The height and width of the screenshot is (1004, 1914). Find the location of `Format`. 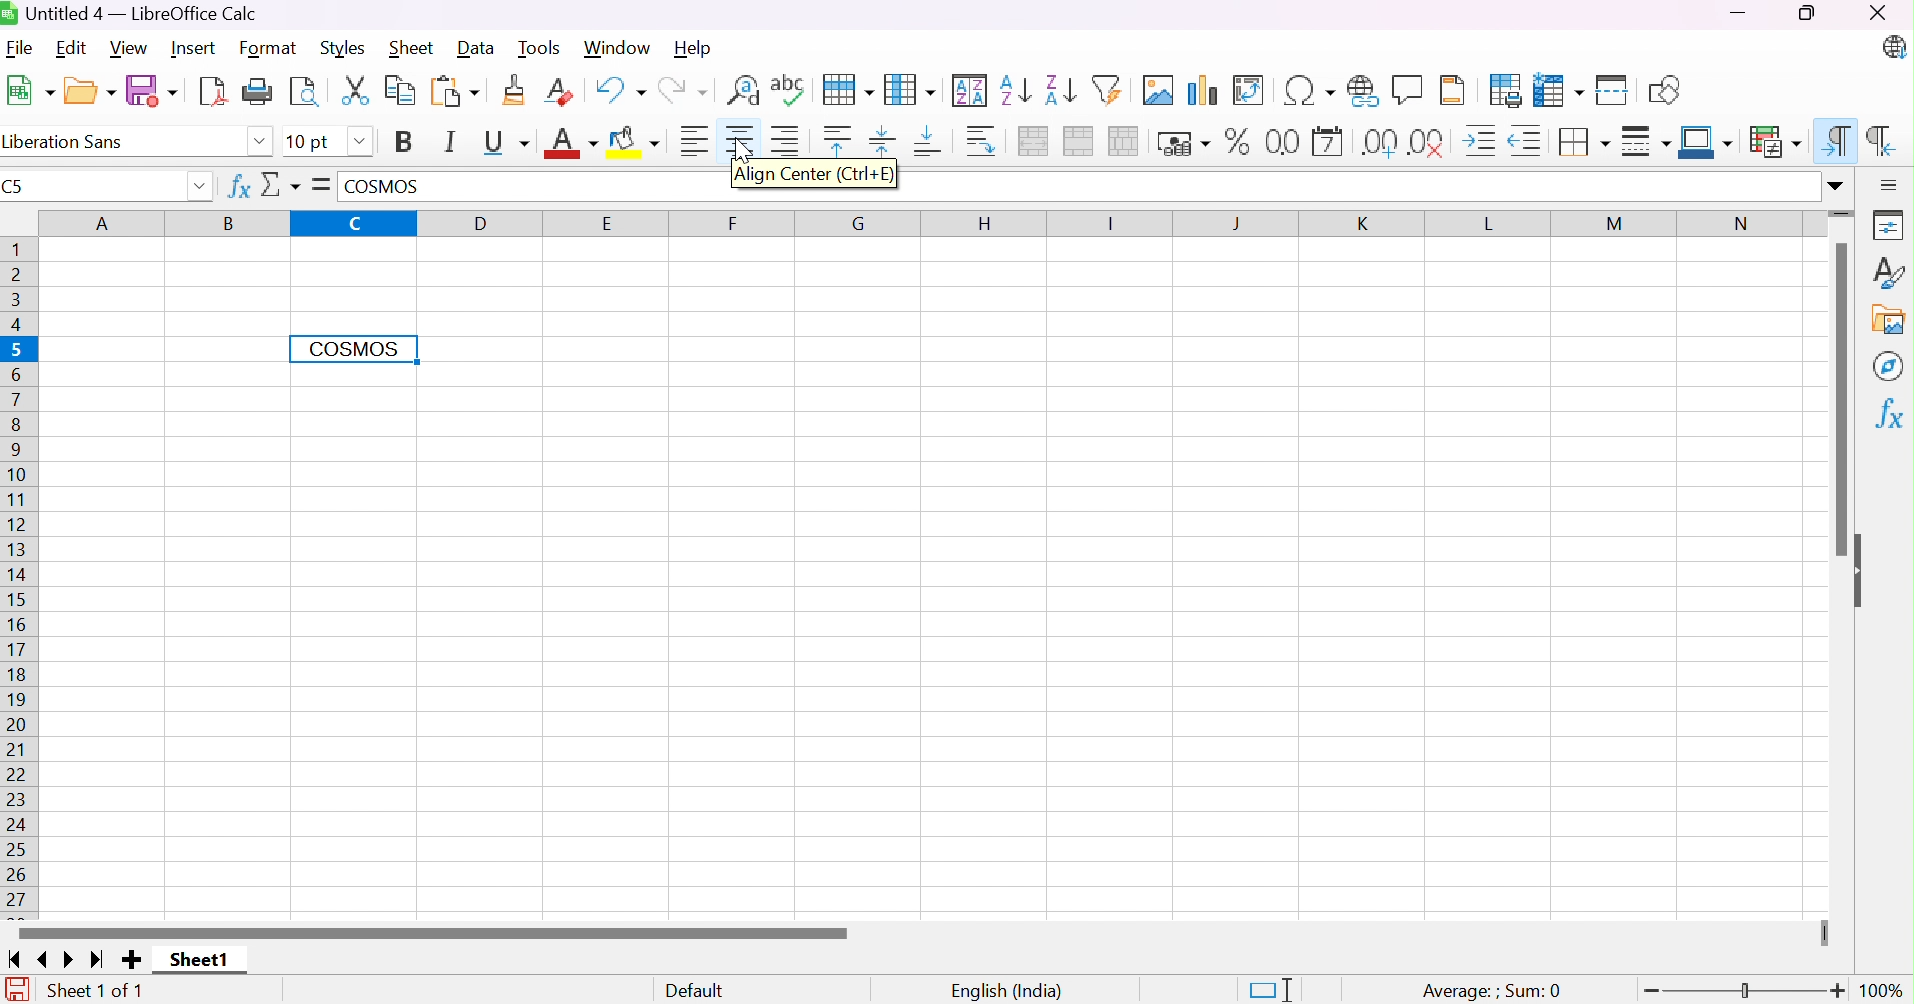

Format is located at coordinates (272, 47).